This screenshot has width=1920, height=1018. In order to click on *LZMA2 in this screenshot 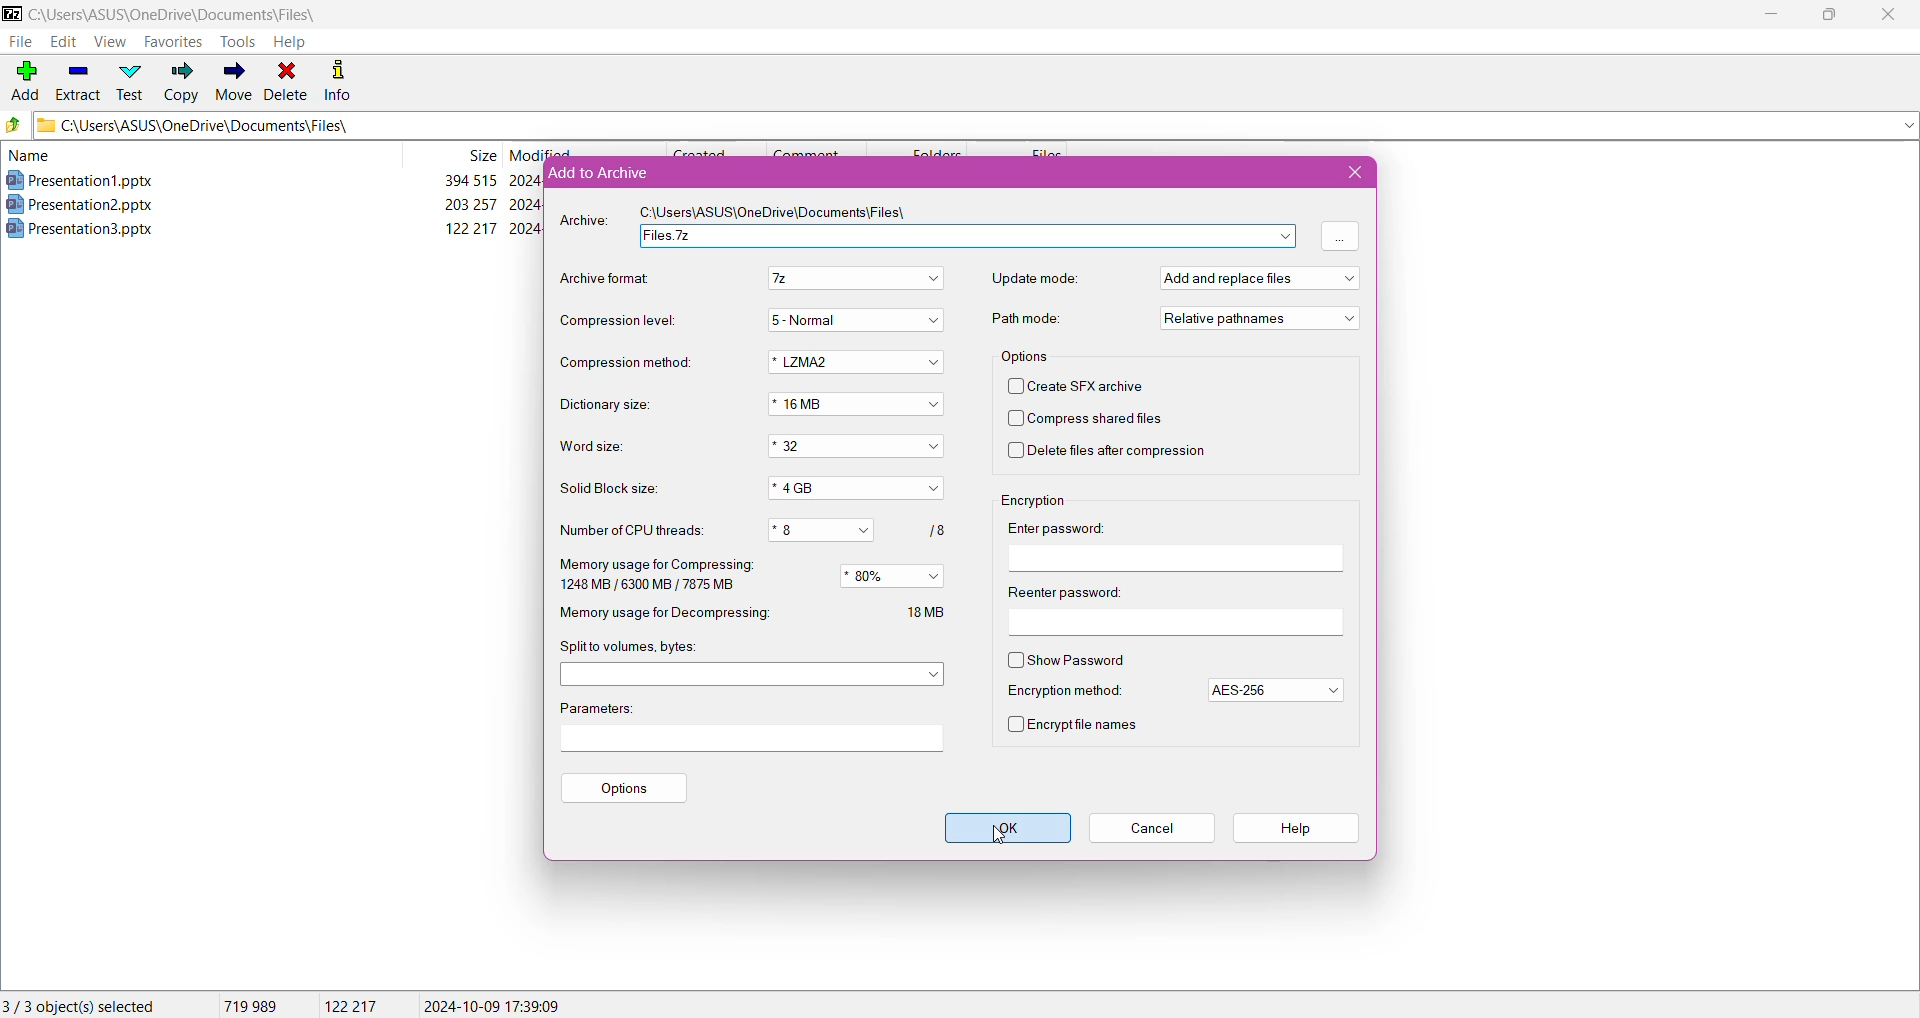, I will do `click(853, 363)`.